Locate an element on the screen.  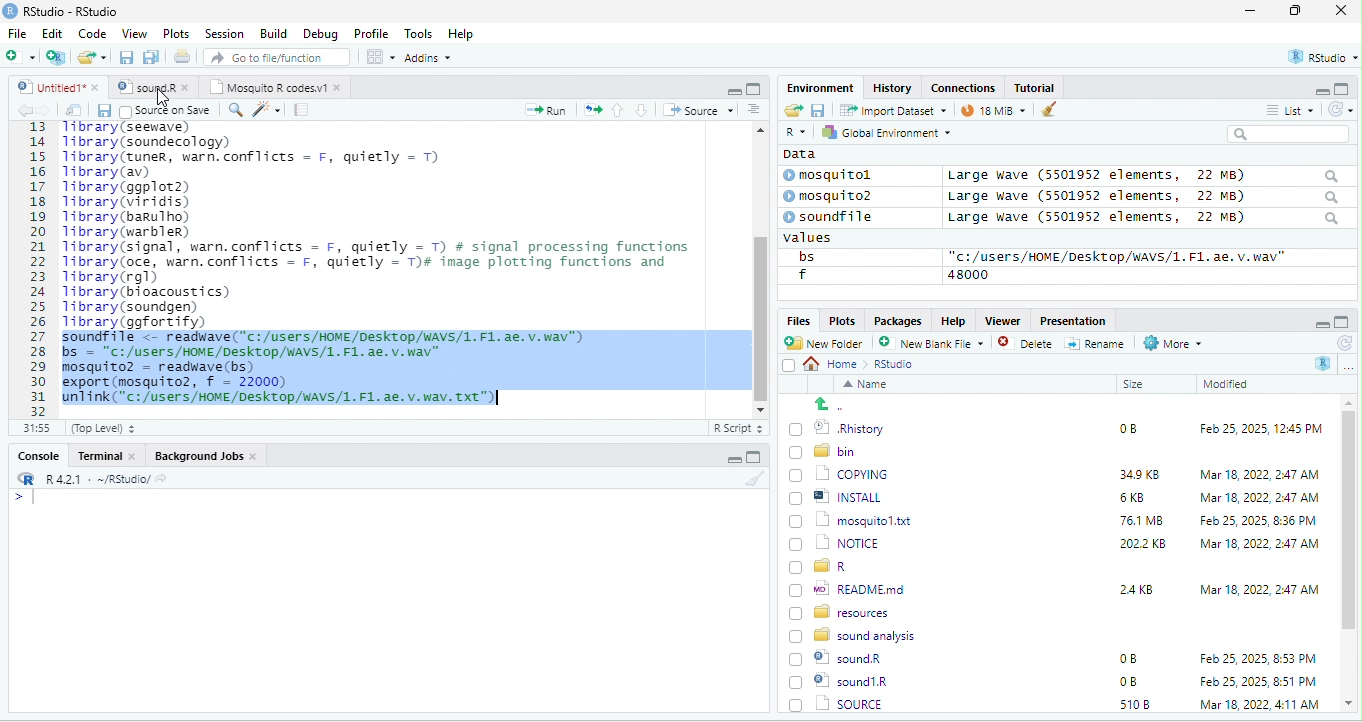
‘Mosquito R codes.vi is located at coordinates (150, 87).